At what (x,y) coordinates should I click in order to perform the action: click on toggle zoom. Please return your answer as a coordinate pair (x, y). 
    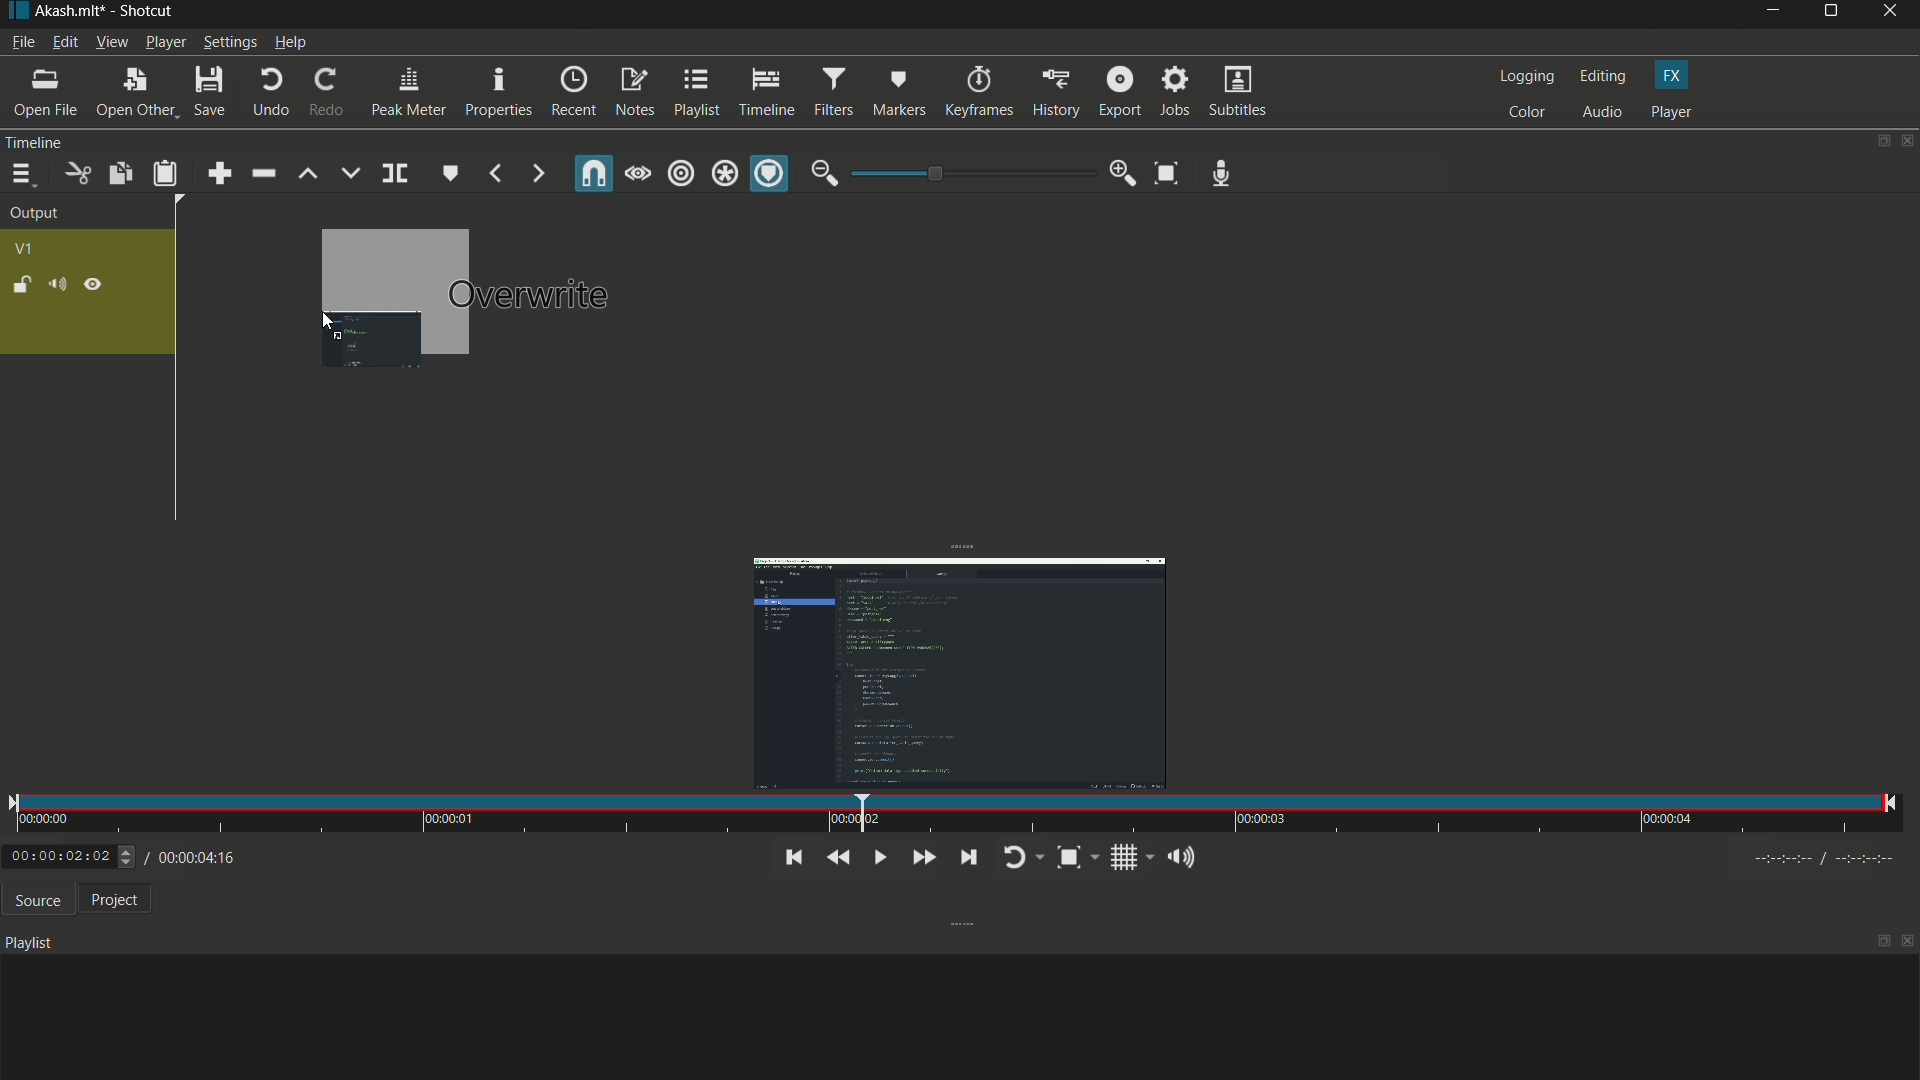
    Looking at the image, I should click on (1168, 172).